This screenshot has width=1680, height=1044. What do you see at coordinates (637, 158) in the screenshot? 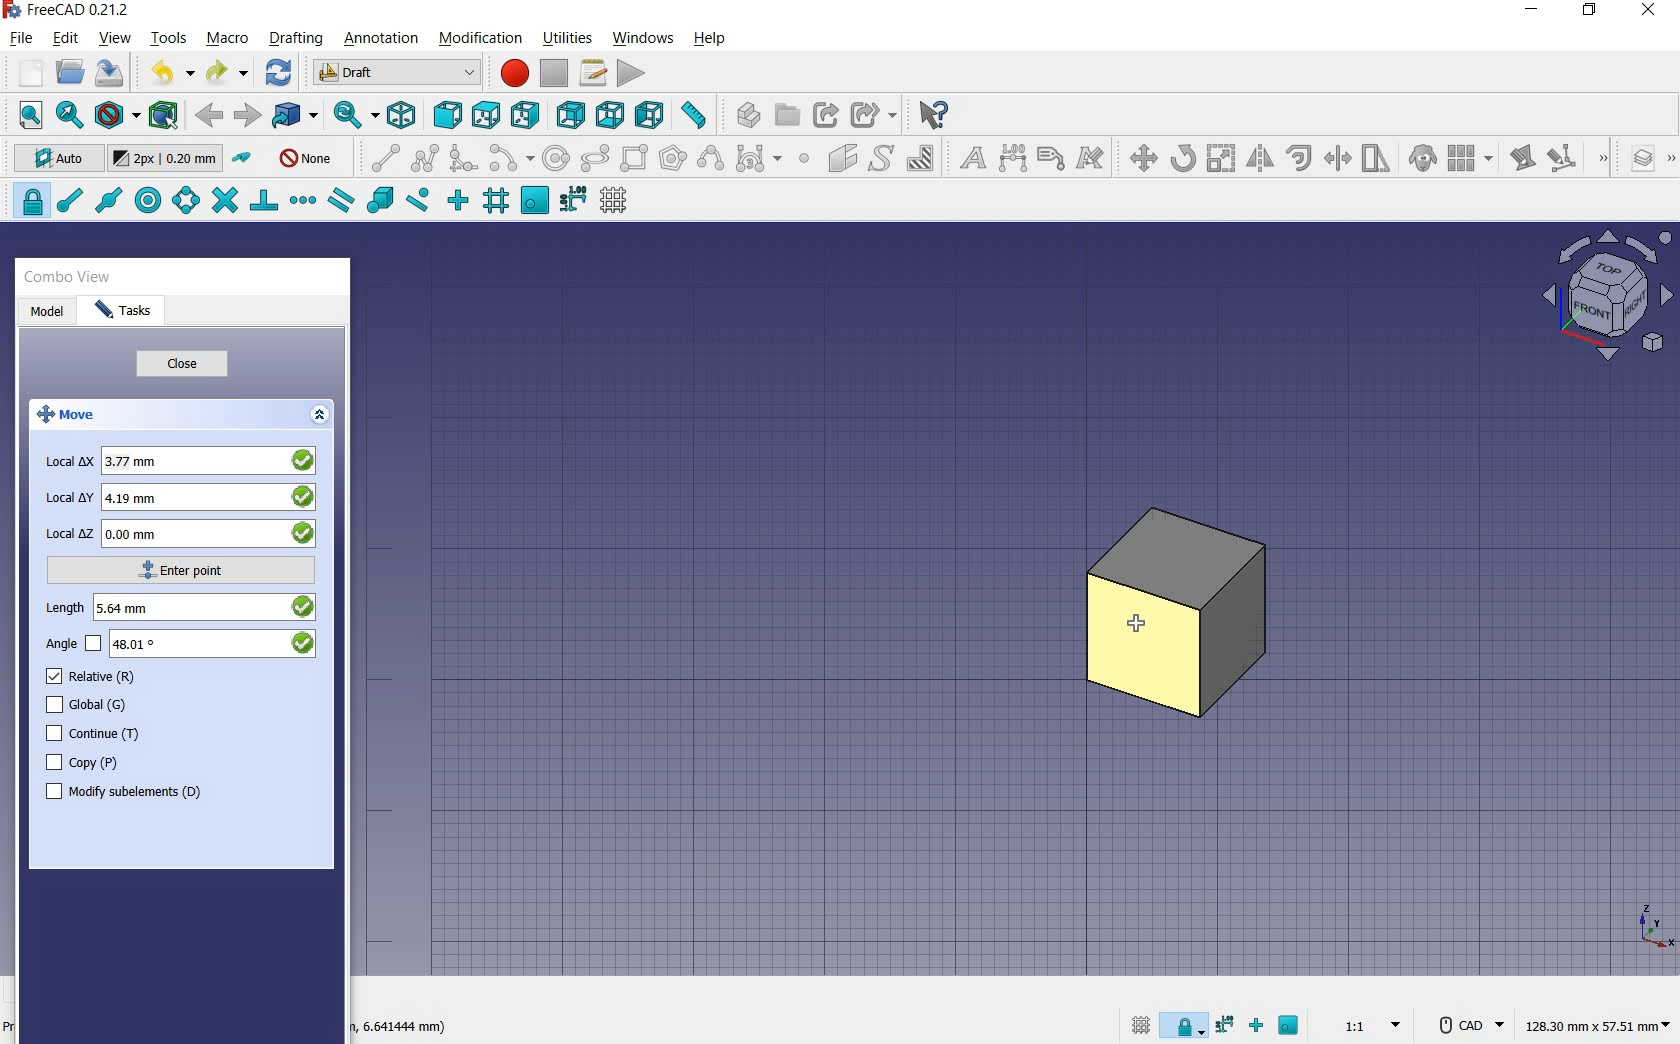
I see `rectangle` at bounding box center [637, 158].